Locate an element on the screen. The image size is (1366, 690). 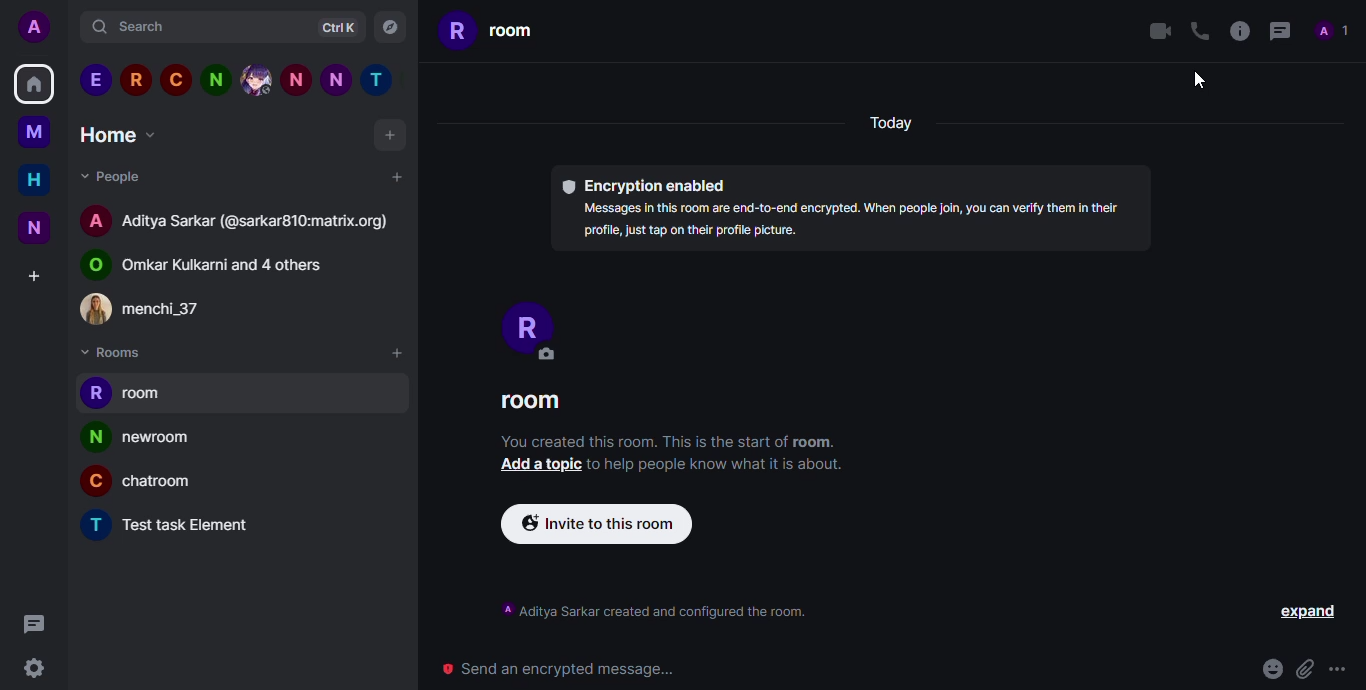
info- Messages in this room are end to end encrypted. is located at coordinates (859, 222).